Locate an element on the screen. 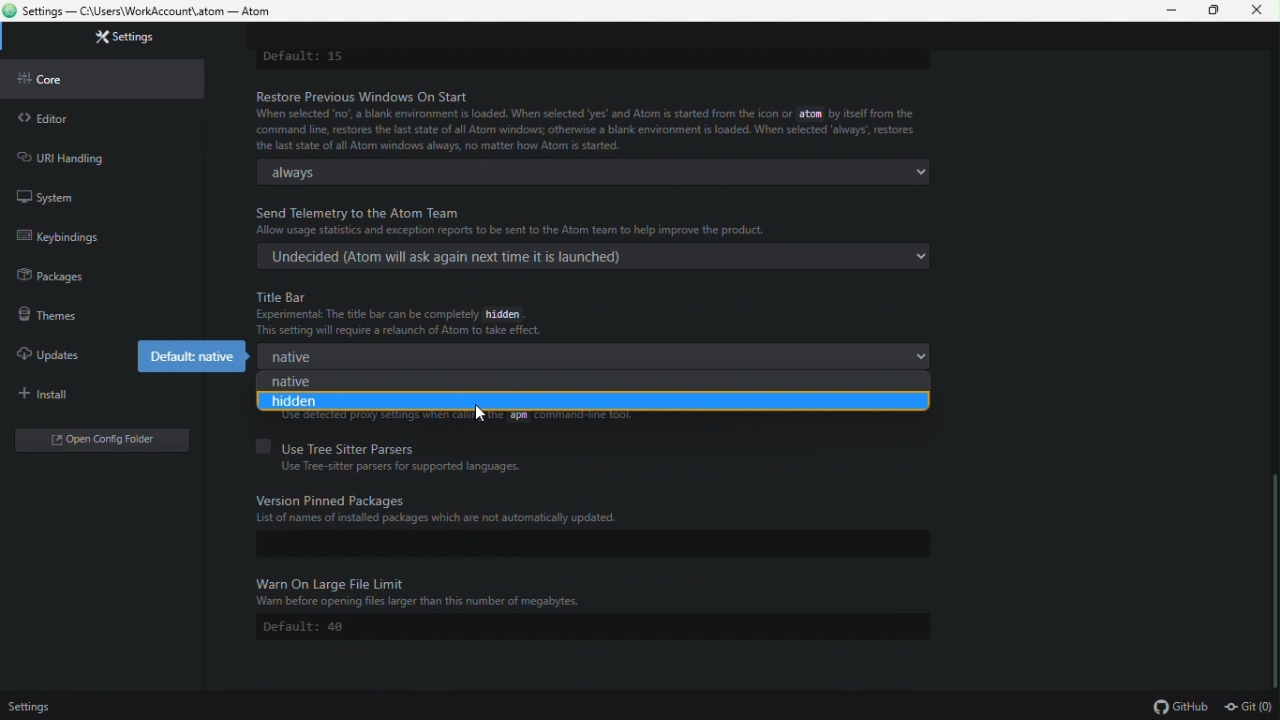 The width and height of the screenshot is (1280, 720). Default: 40 is located at coordinates (316, 626).